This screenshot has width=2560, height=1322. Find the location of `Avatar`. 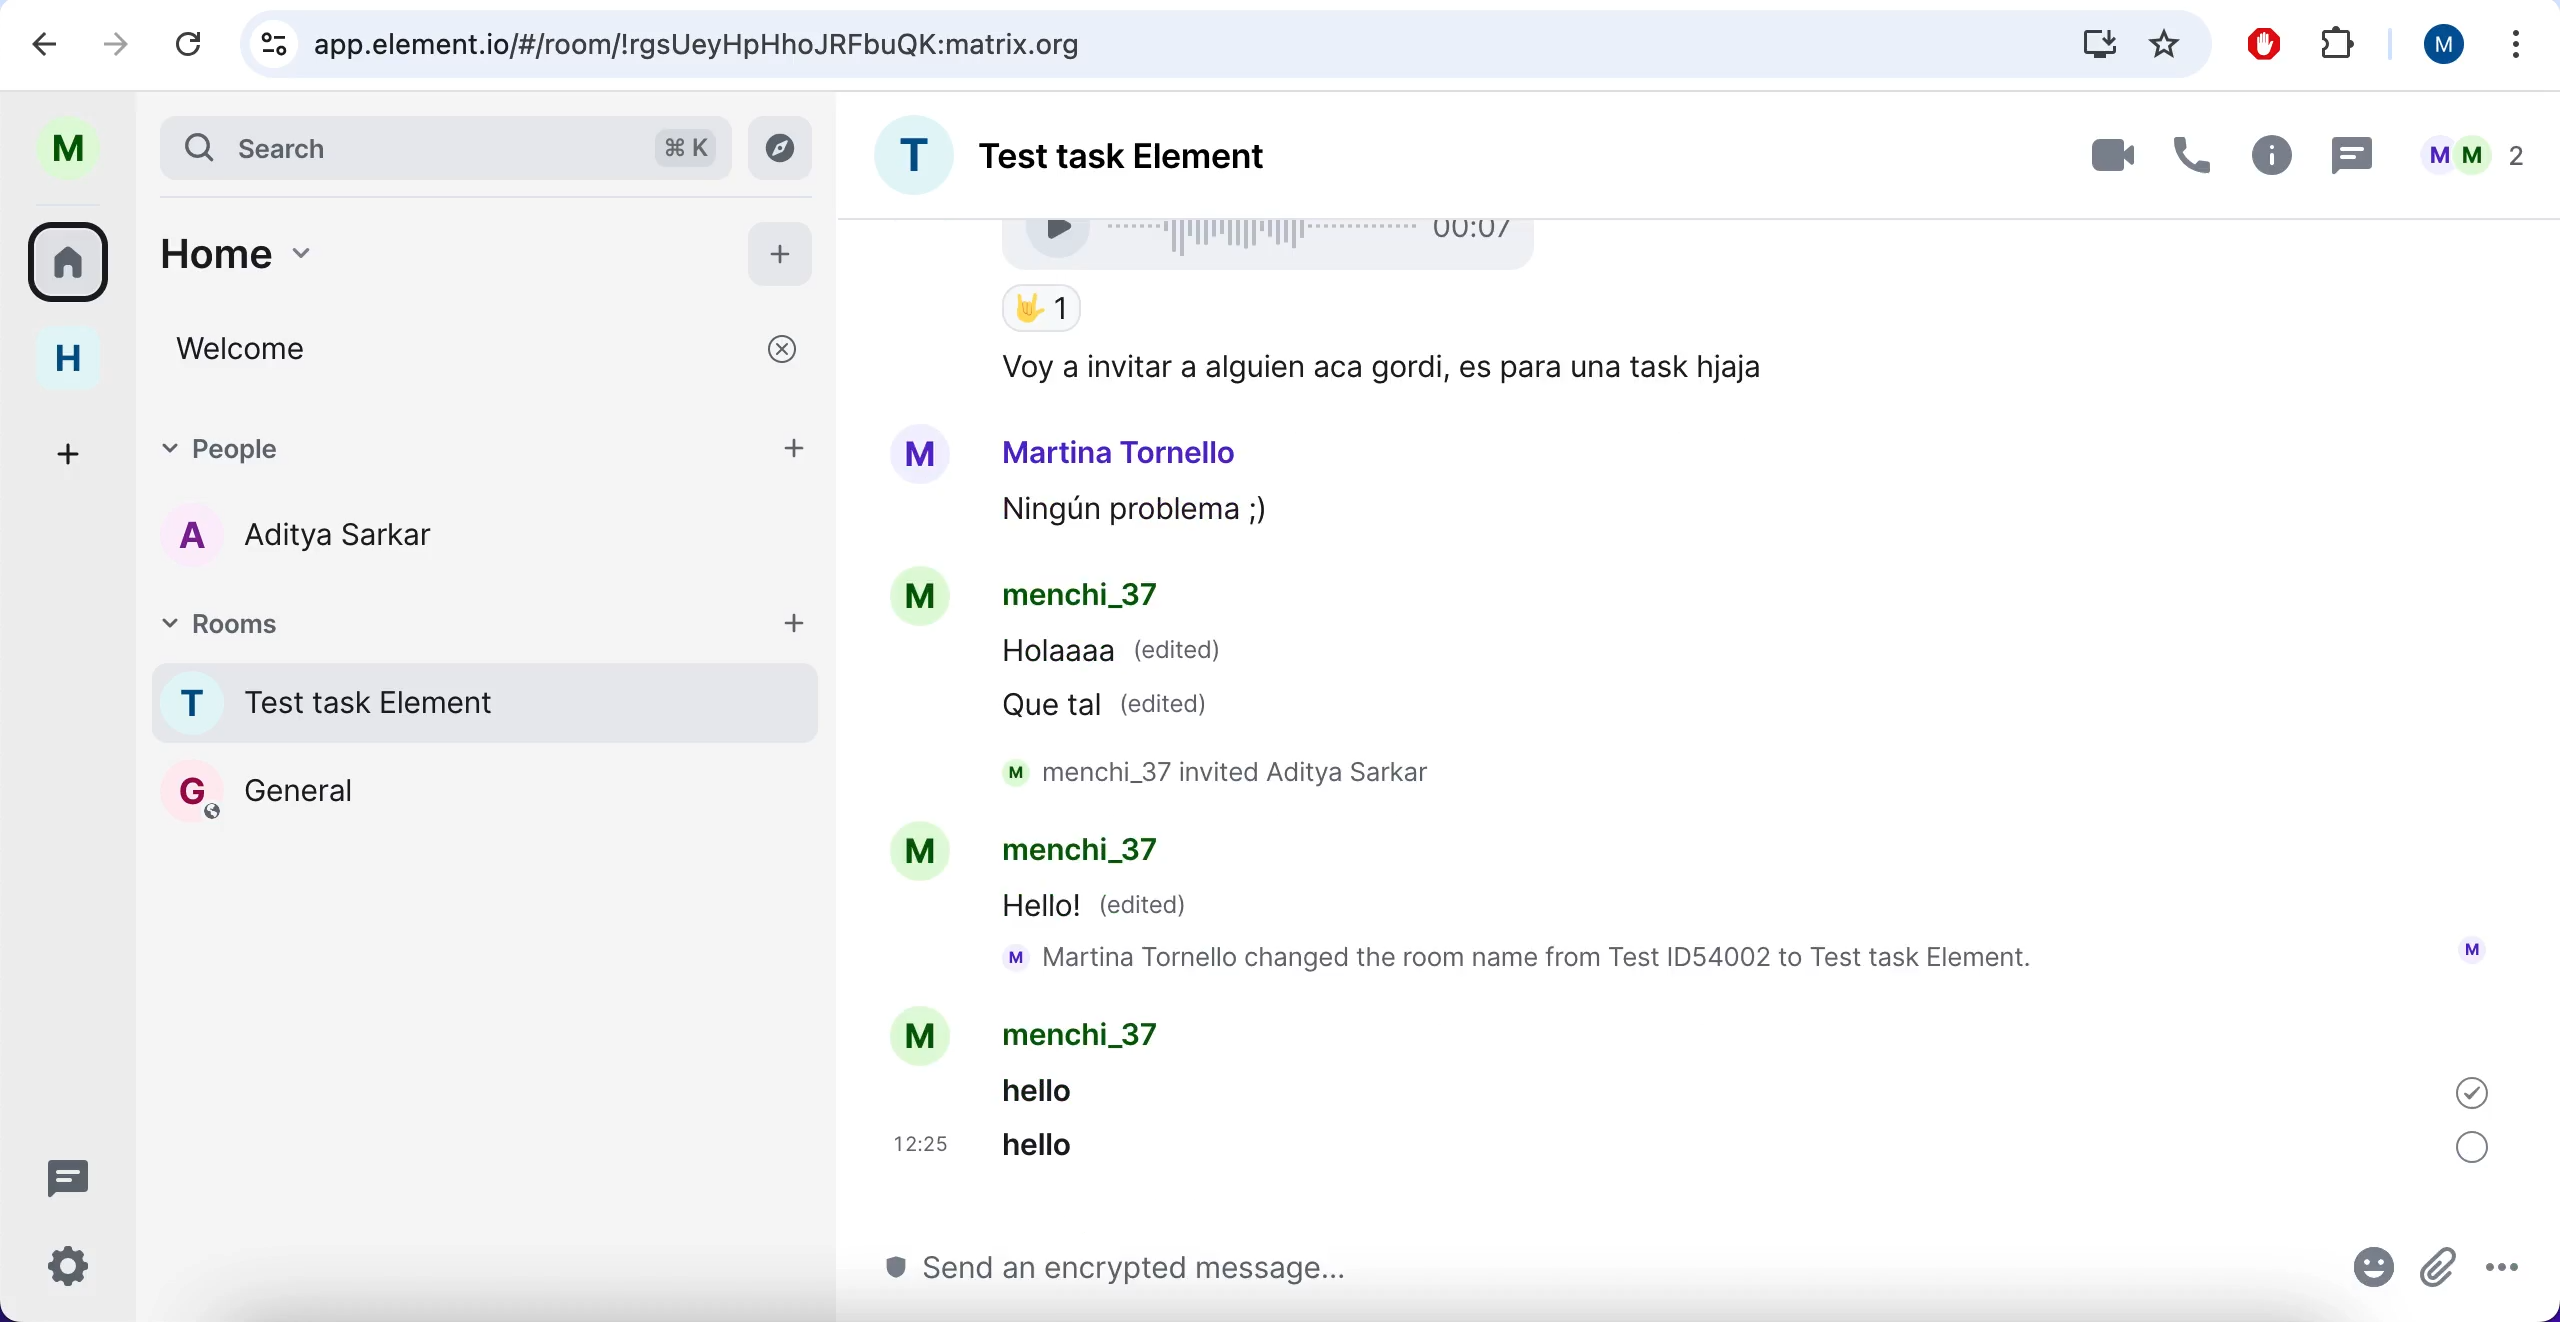

Avatar is located at coordinates (928, 1031).